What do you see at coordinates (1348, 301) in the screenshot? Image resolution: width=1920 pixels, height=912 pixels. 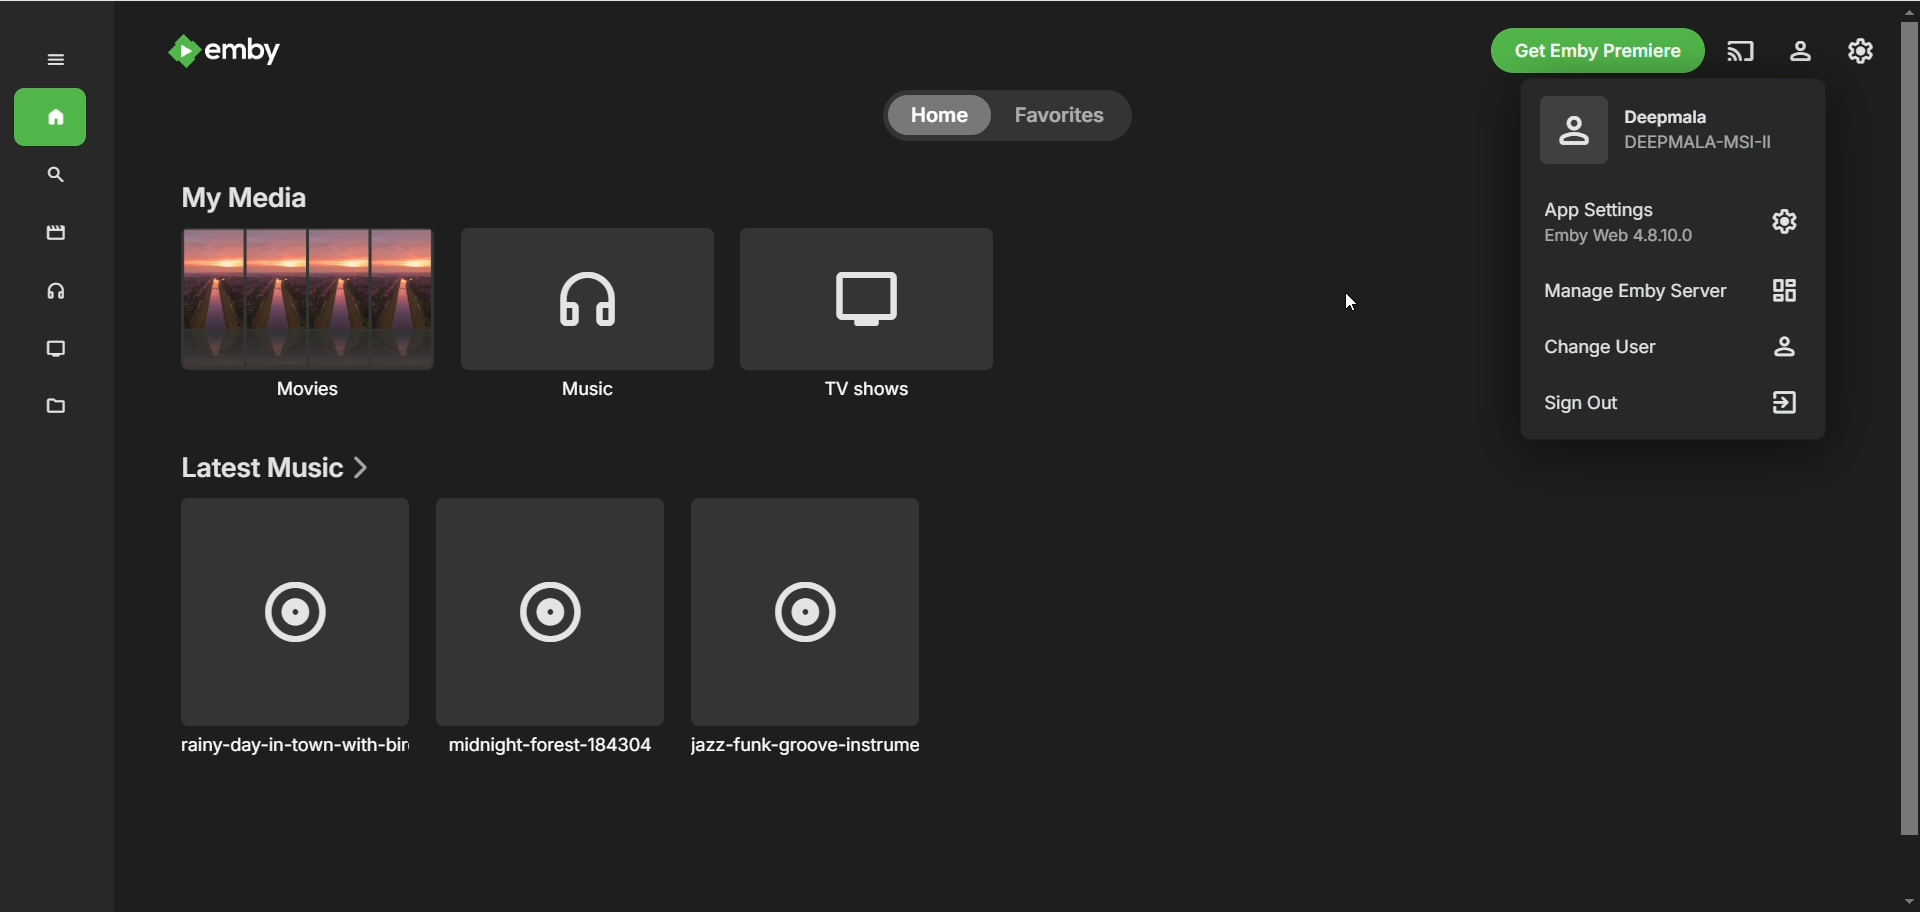 I see `cursor` at bounding box center [1348, 301].